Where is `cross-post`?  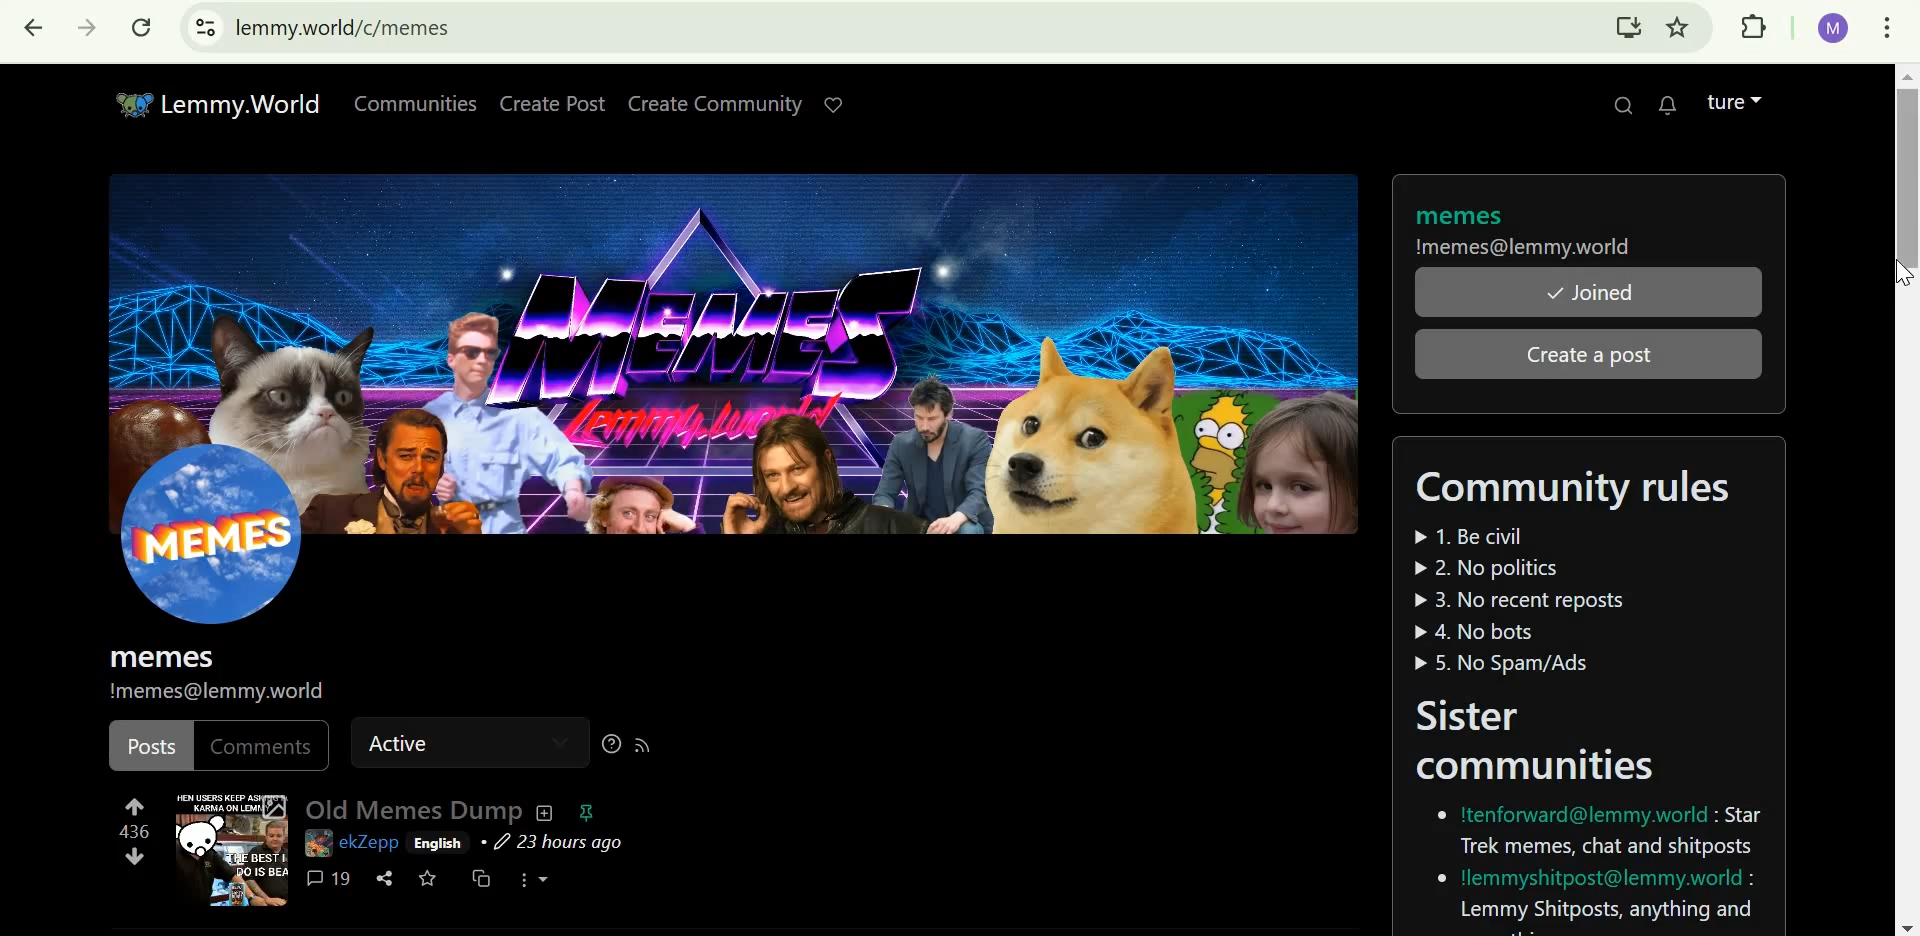 cross-post is located at coordinates (483, 879).